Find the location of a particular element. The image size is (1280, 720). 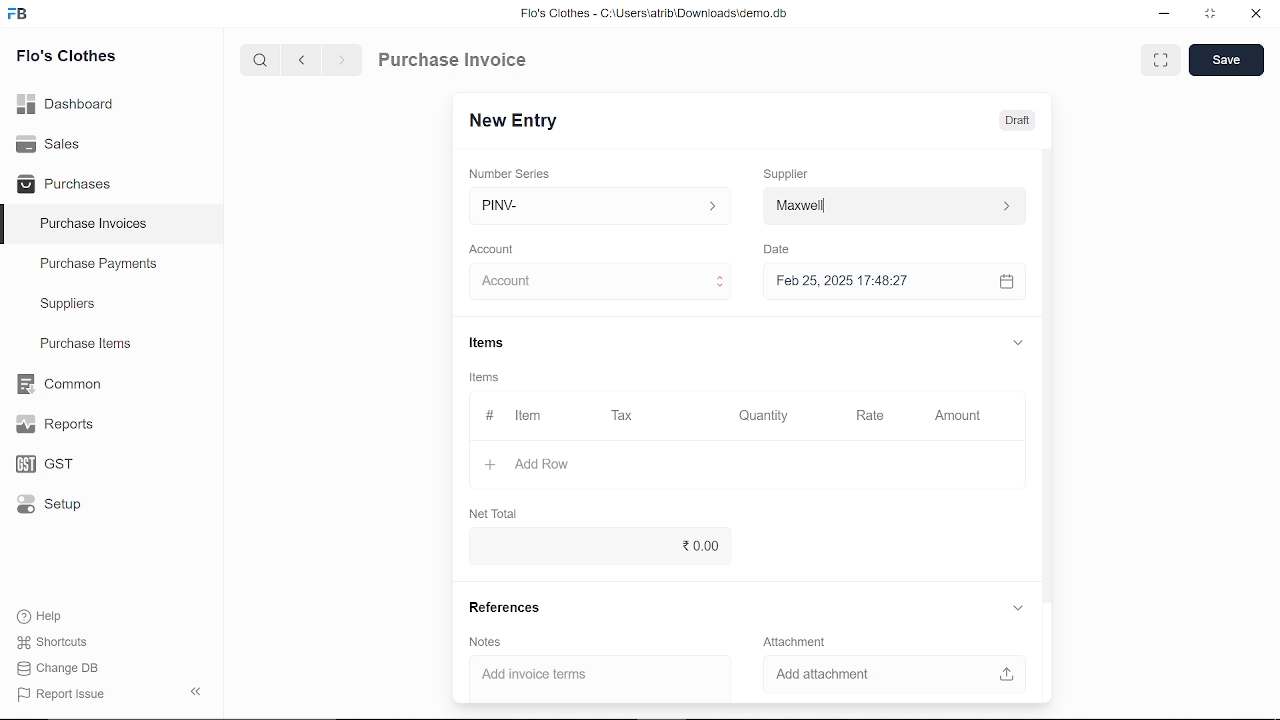

+ Add Row is located at coordinates (521, 463).